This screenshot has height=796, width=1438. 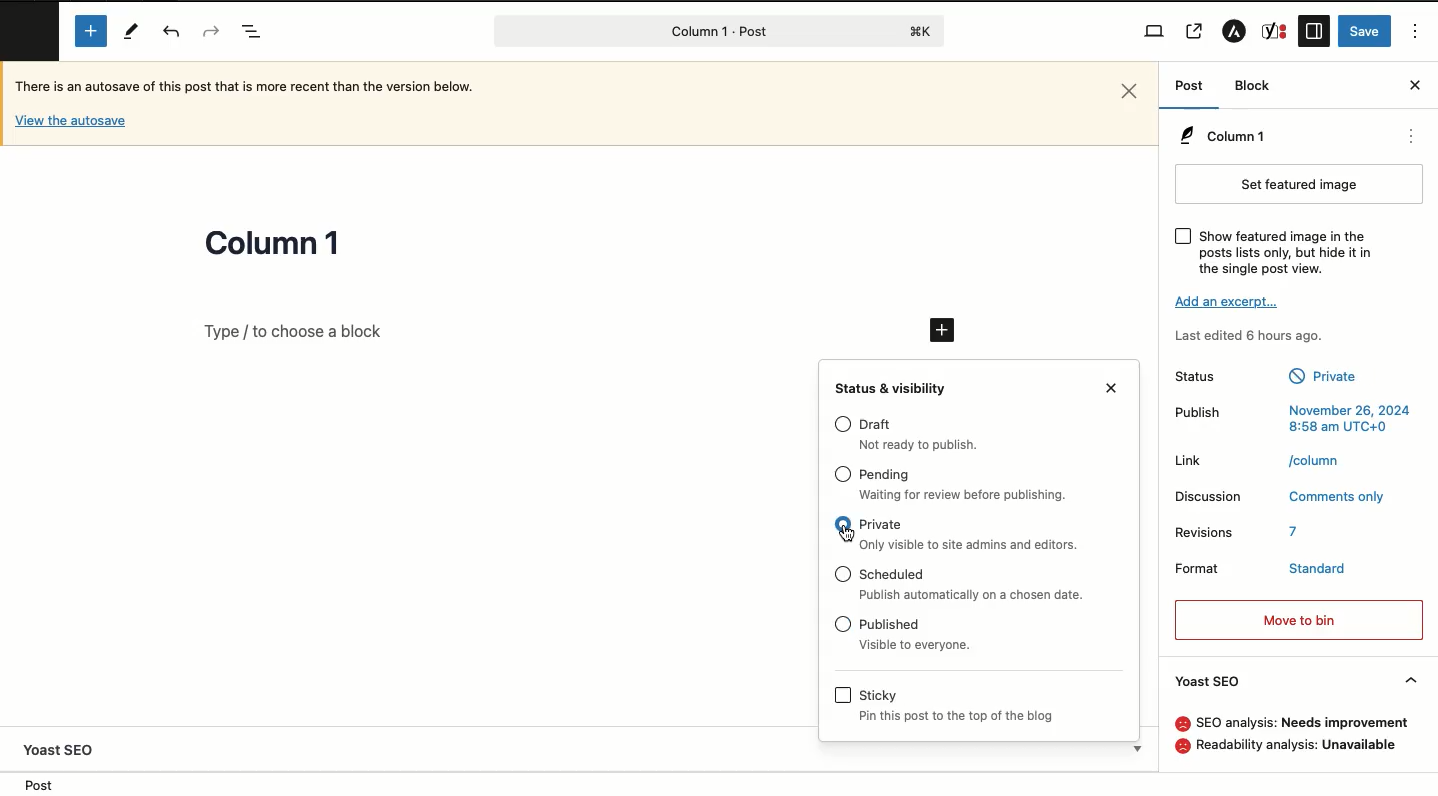 I want to click on Pending, so click(x=965, y=495).